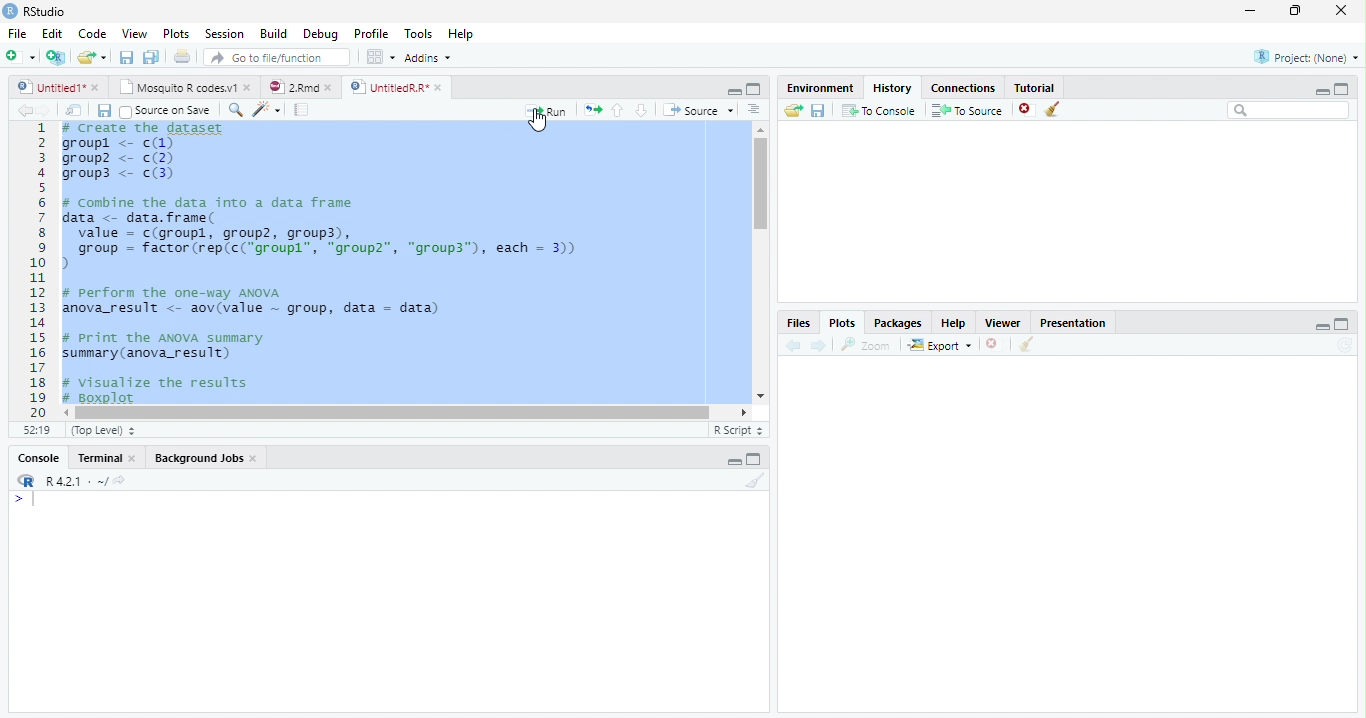 The height and width of the screenshot is (718, 1366). Describe the element at coordinates (754, 90) in the screenshot. I see `Maximize` at that location.